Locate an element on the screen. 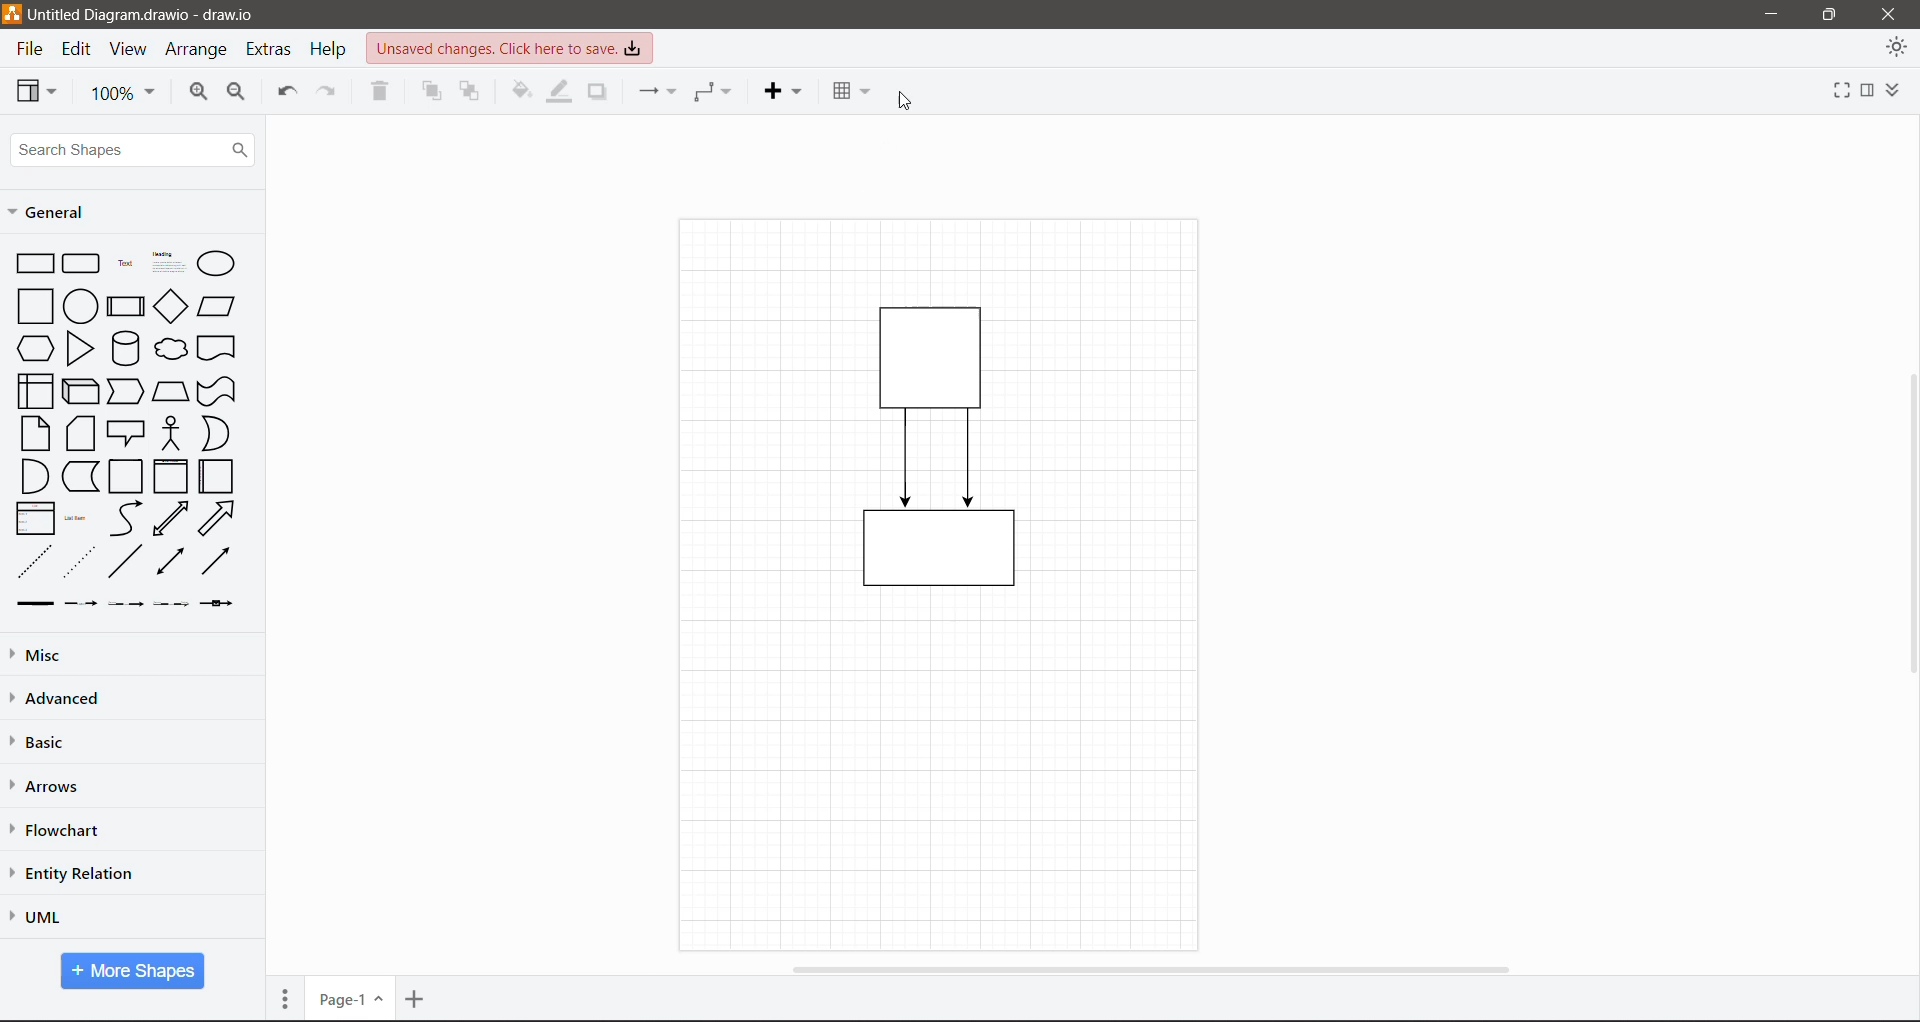 This screenshot has height=1022, width=1920. Cloud is located at coordinates (172, 349).